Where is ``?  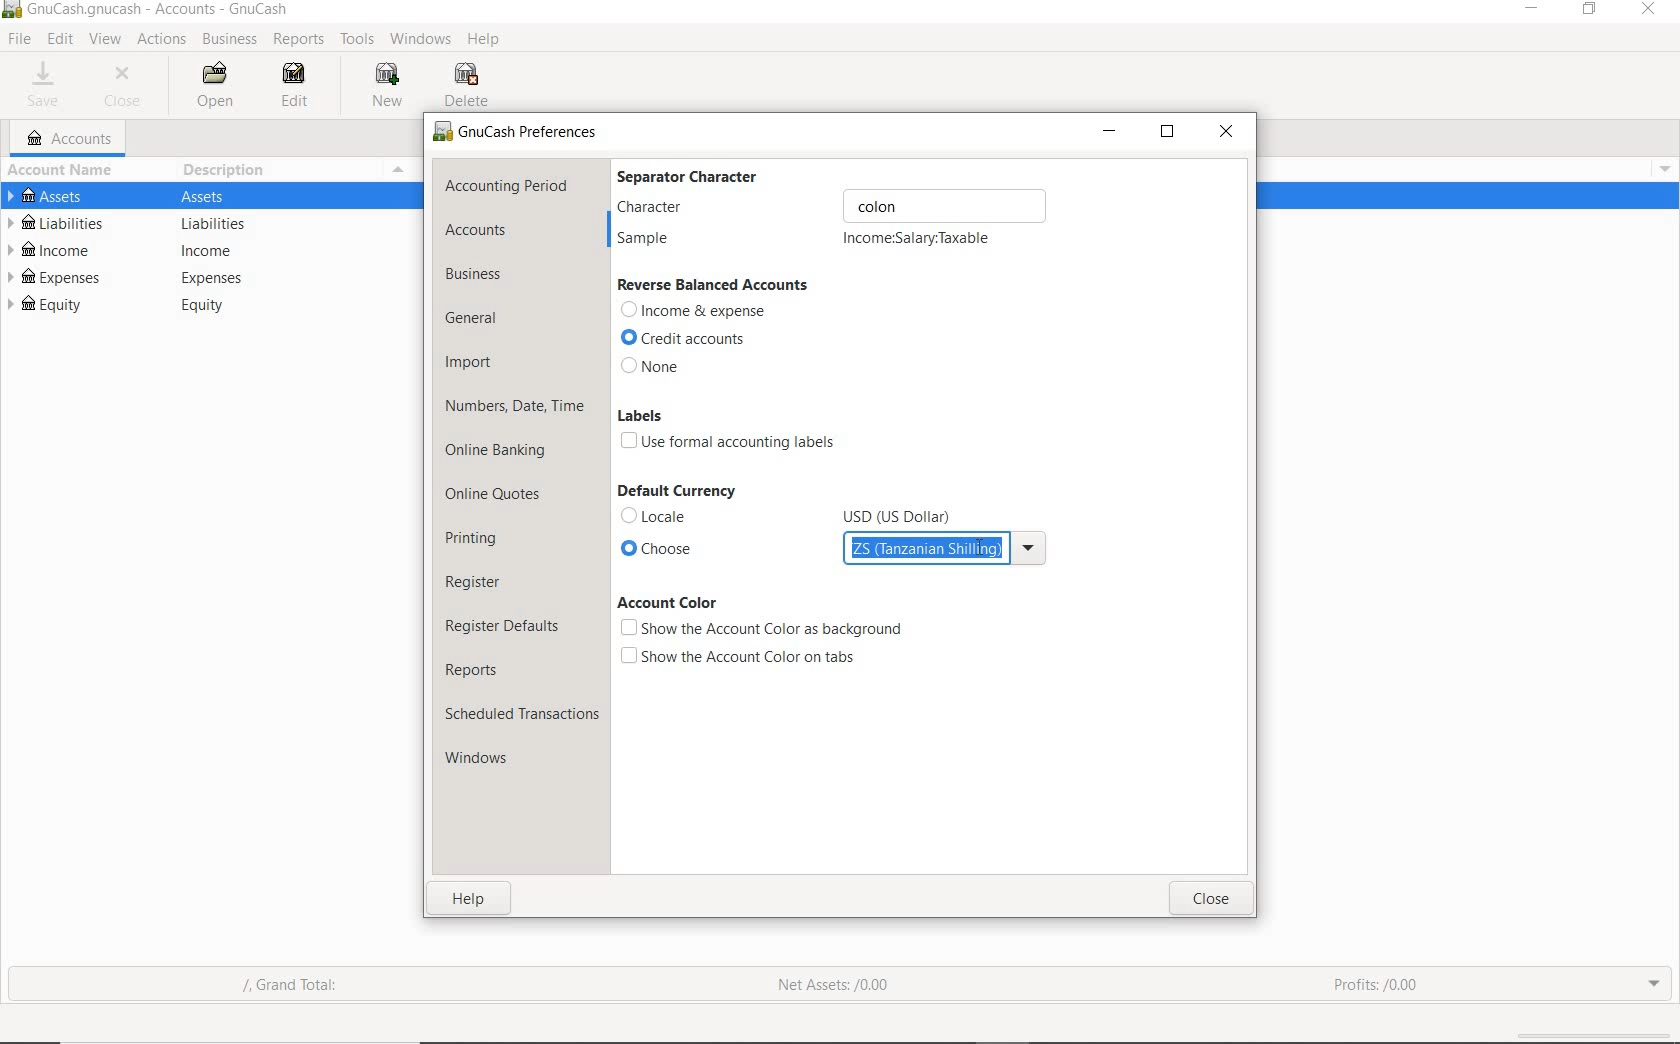  is located at coordinates (903, 510).